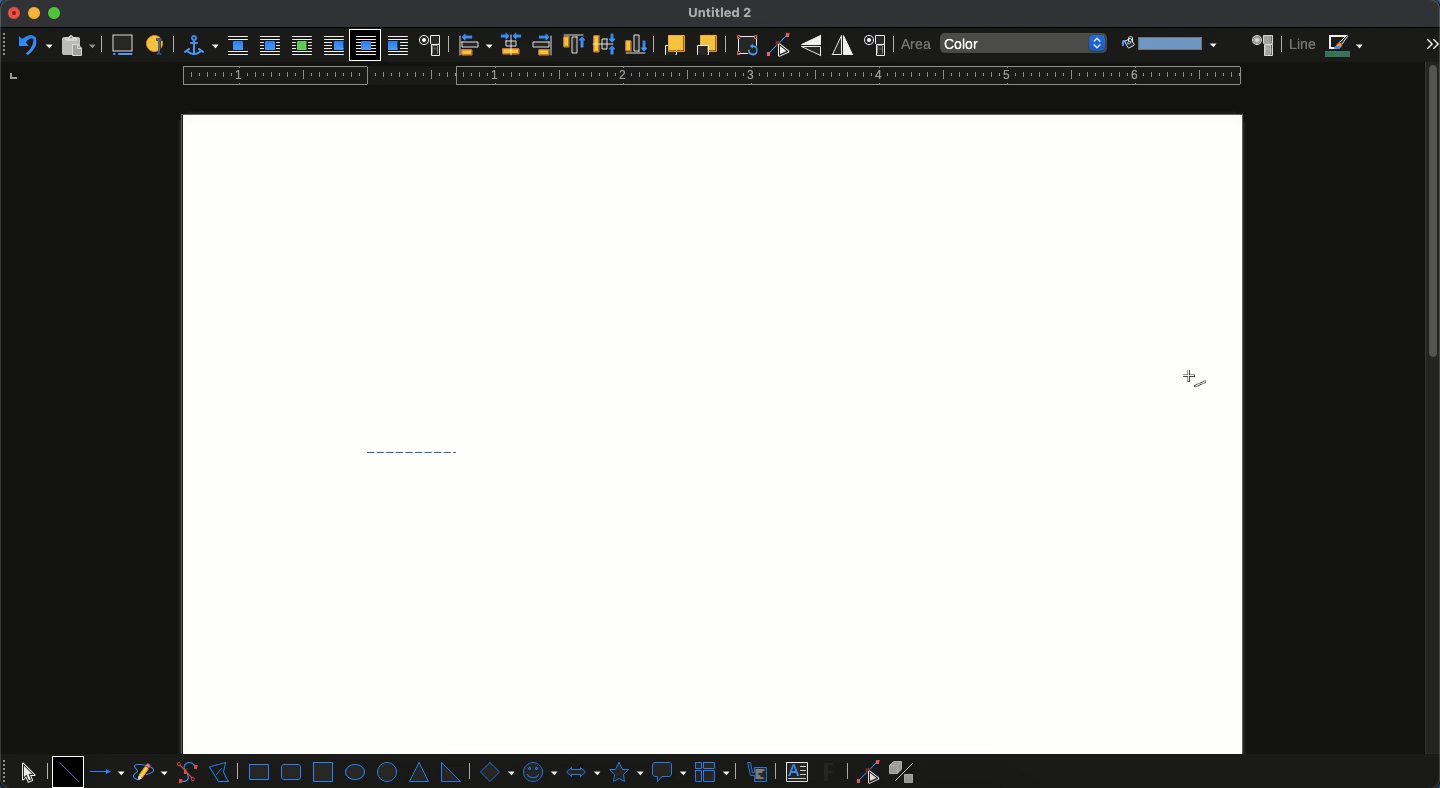 This screenshot has width=1440, height=788. Describe the element at coordinates (1167, 44) in the screenshot. I see `fill color` at that location.